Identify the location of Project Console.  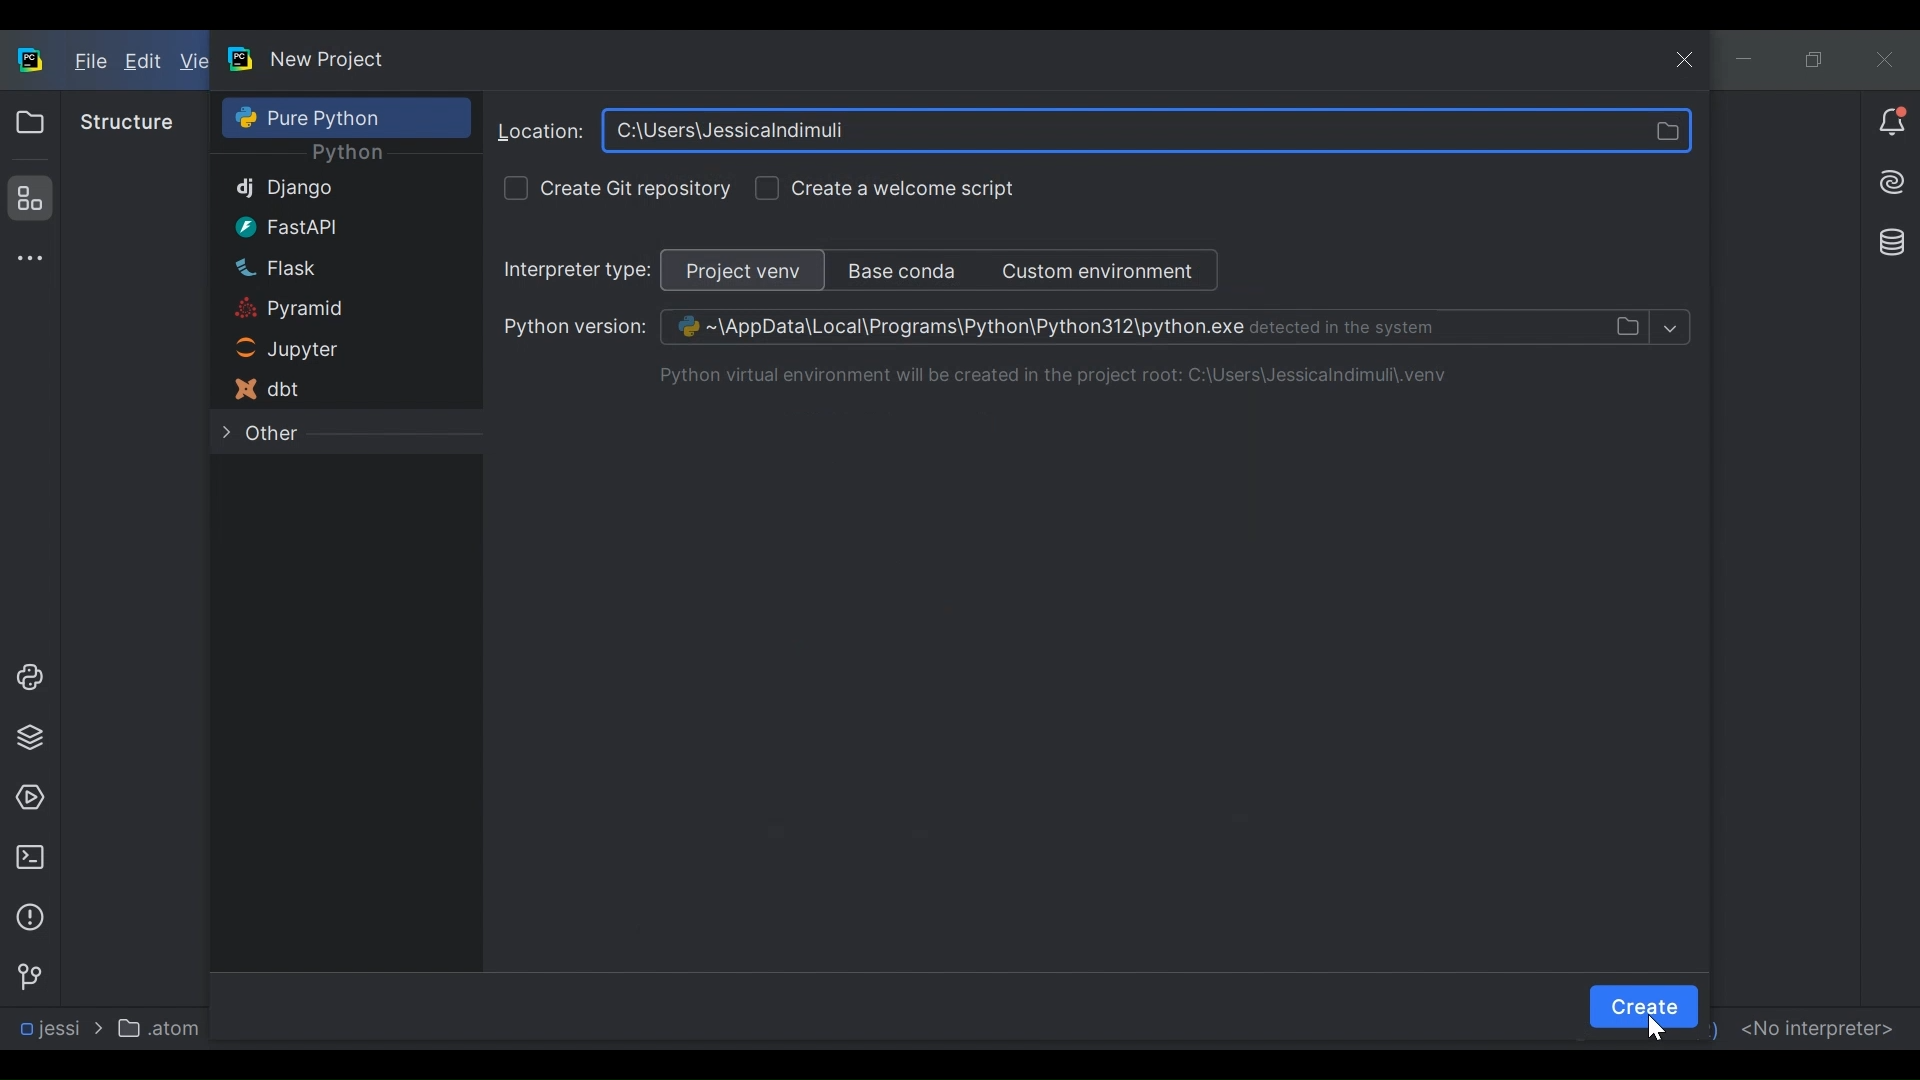
(26, 678).